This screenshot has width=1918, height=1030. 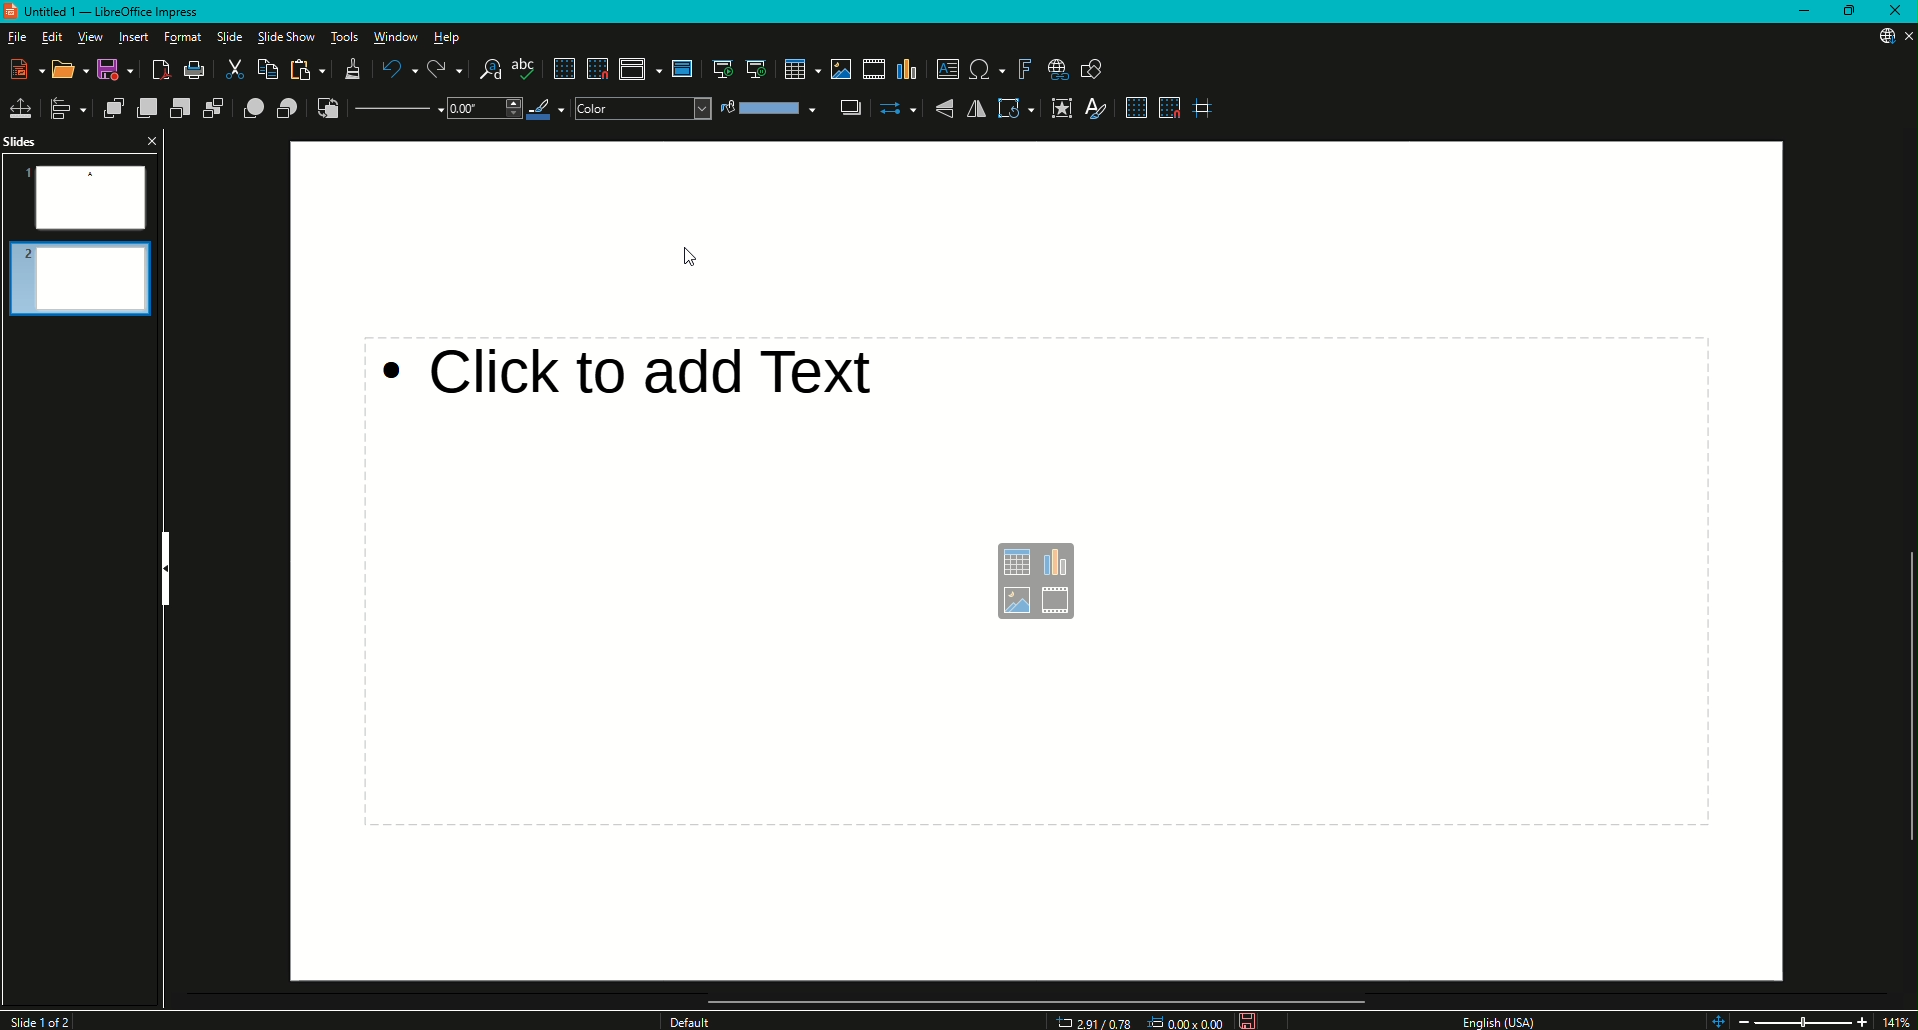 What do you see at coordinates (898, 111) in the screenshot?
I see `Select Start and End` at bounding box center [898, 111].